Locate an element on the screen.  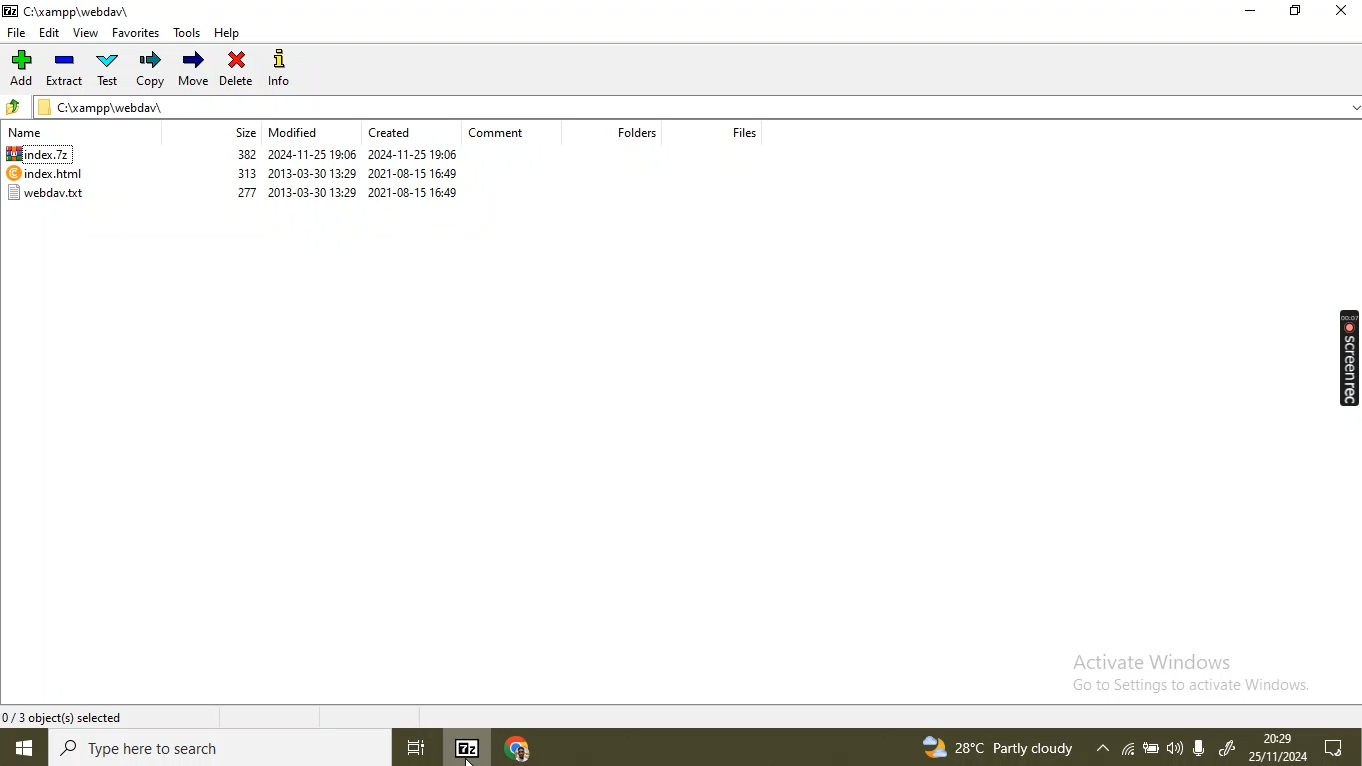
Name is located at coordinates (32, 130).